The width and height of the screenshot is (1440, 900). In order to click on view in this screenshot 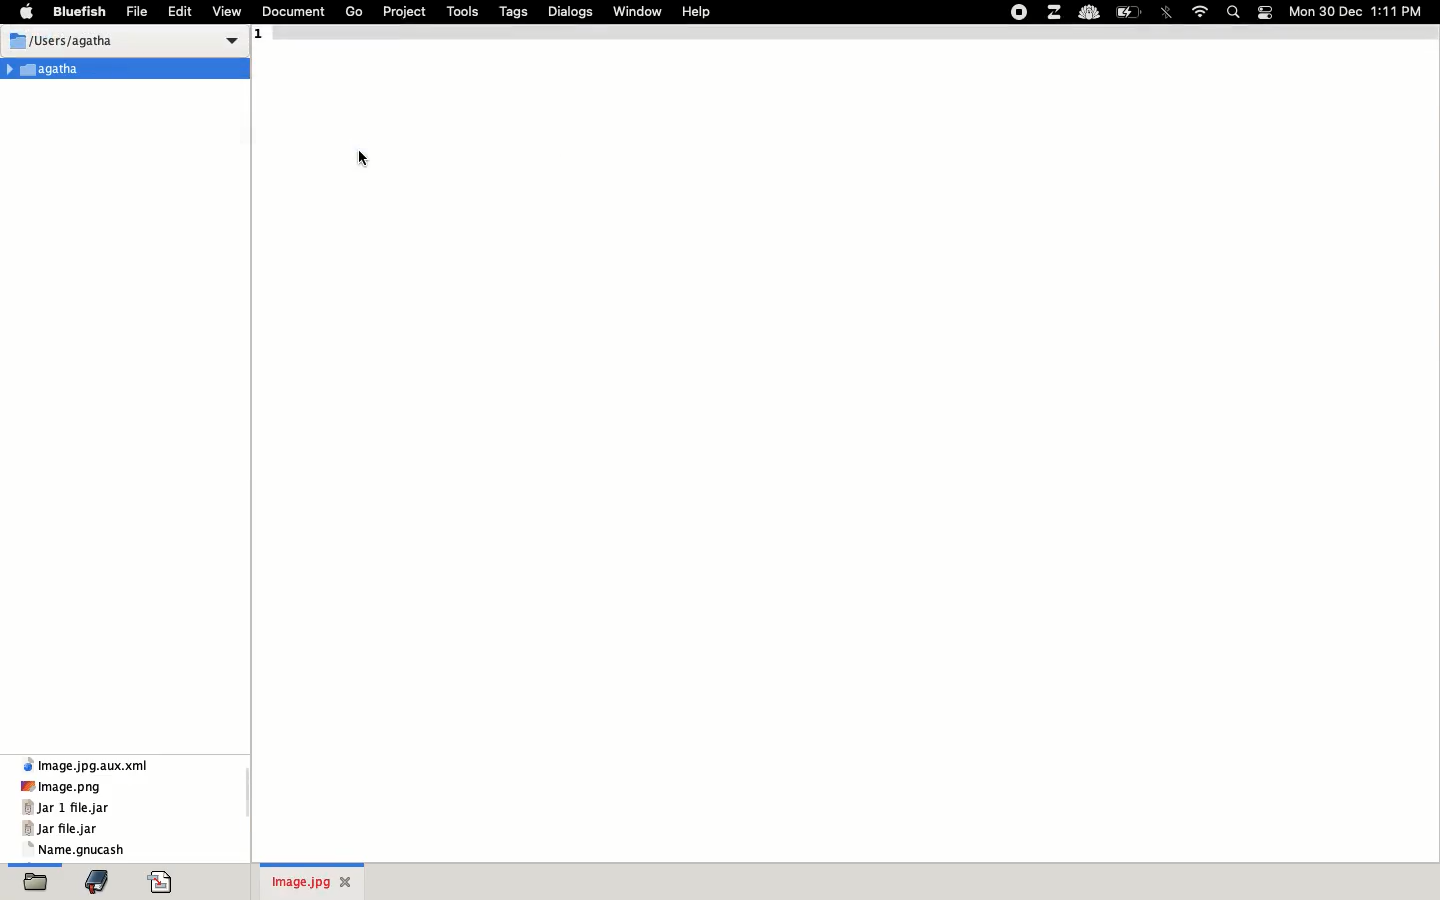, I will do `click(230, 9)`.